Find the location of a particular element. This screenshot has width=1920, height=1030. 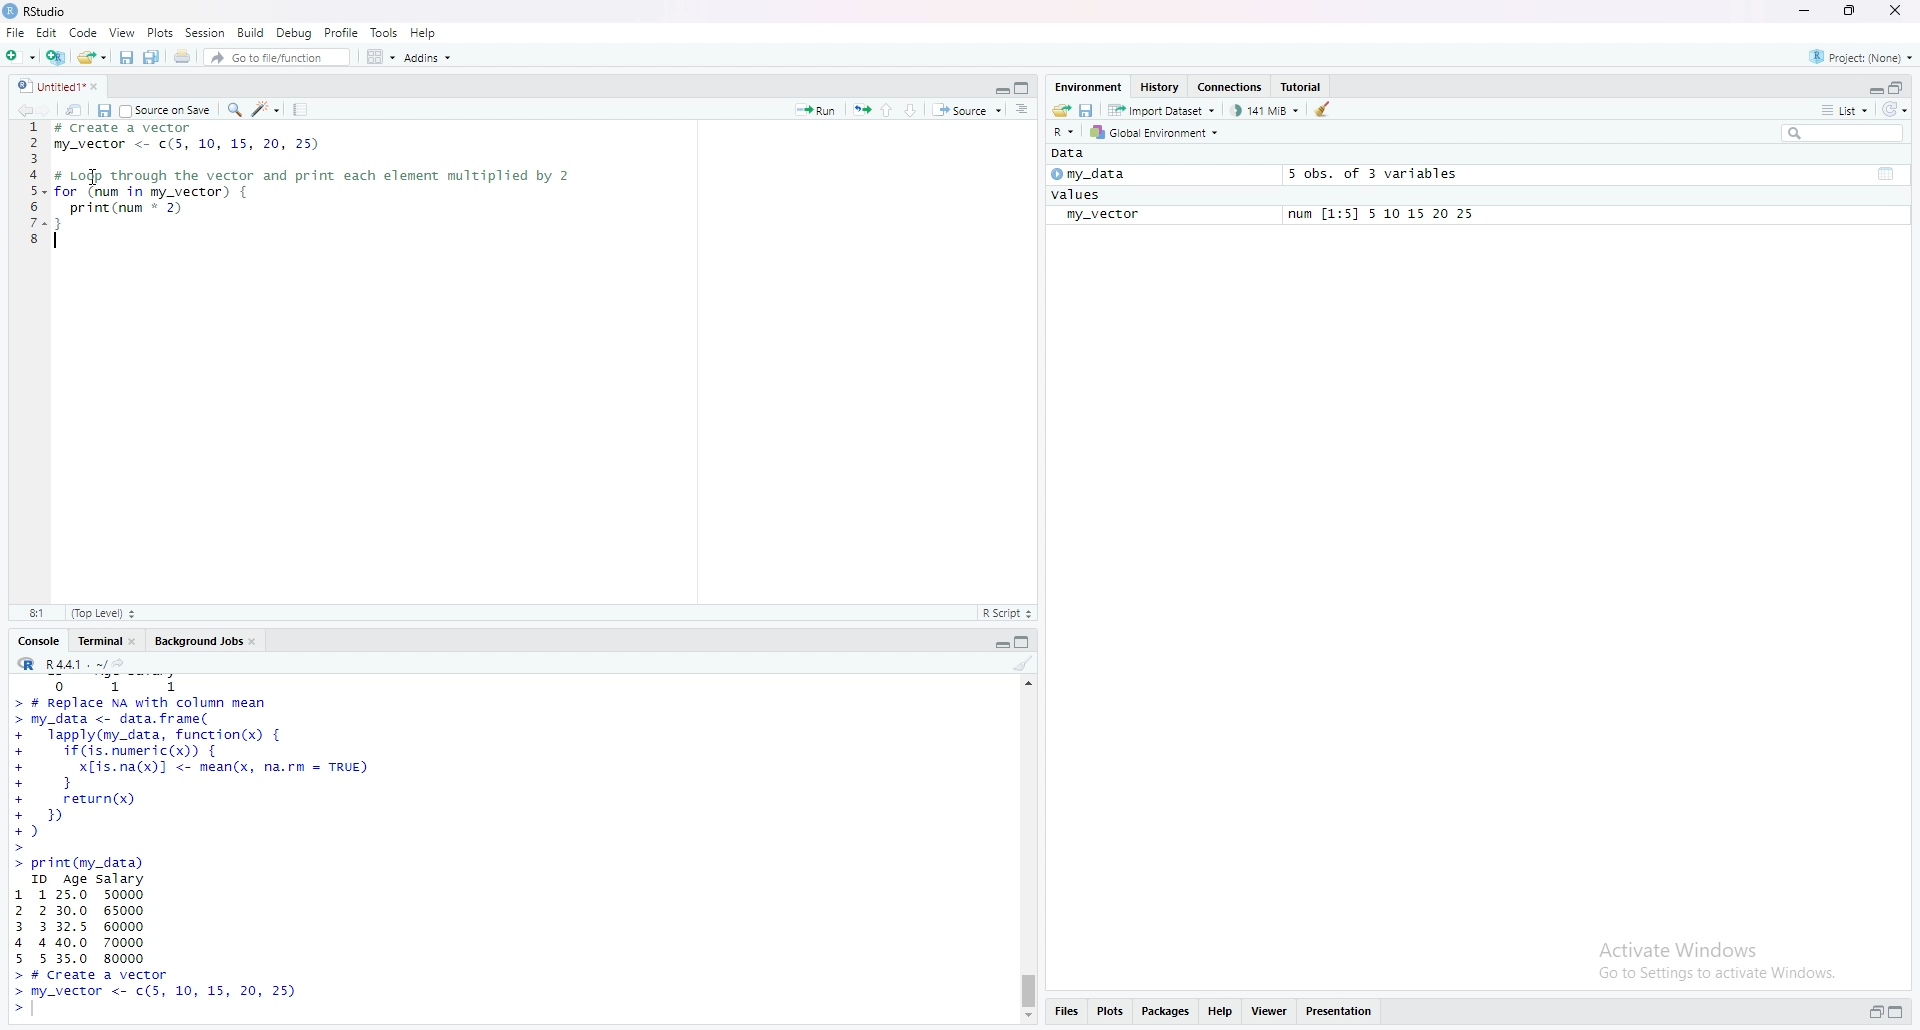

scrollbar is located at coordinates (1028, 849).